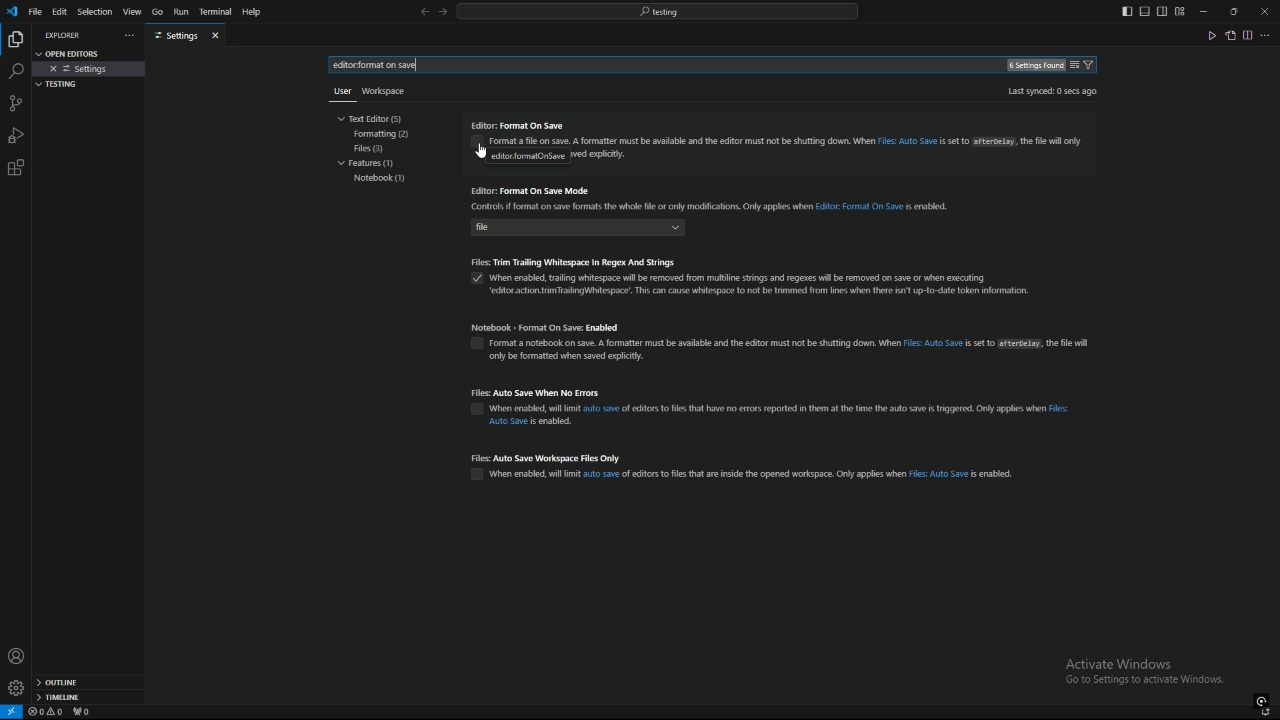 The image size is (1280, 720). I want to click on close, so click(1264, 10).